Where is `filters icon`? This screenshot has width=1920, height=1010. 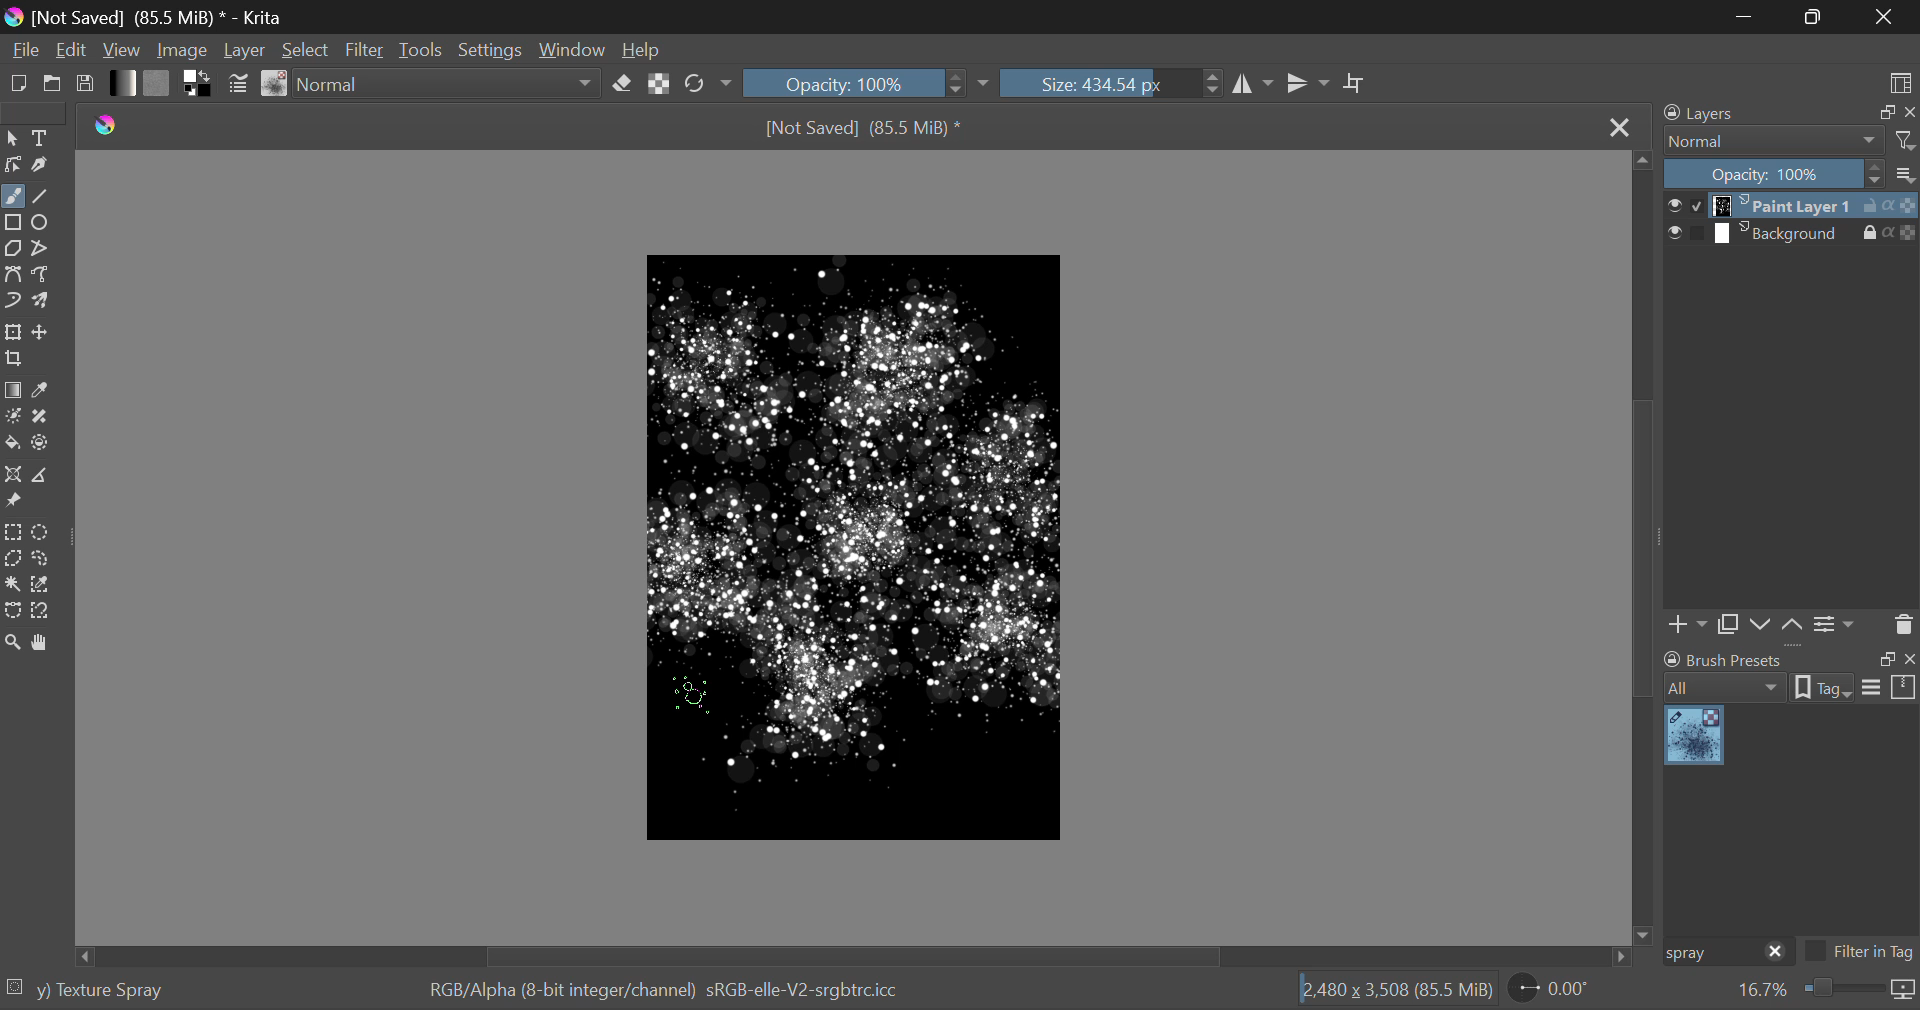 filters icon is located at coordinates (1906, 139).